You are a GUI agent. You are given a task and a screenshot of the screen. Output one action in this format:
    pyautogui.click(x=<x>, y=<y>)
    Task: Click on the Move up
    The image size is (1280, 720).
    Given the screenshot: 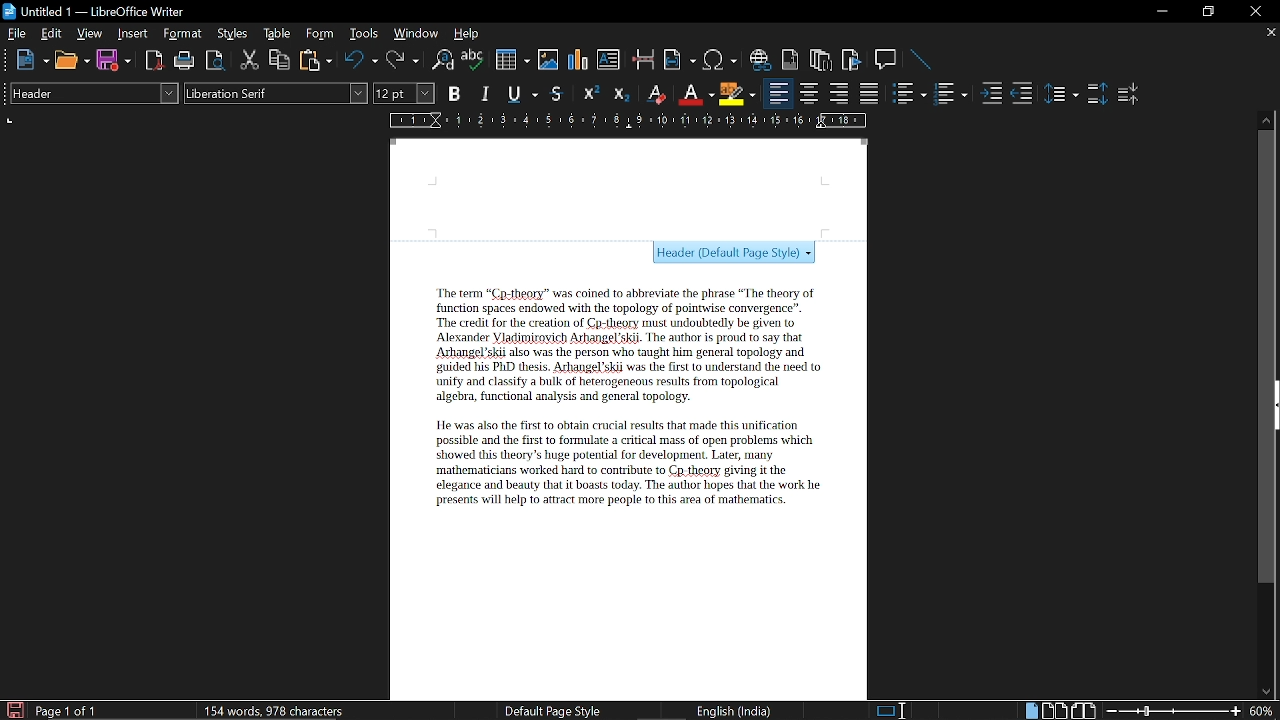 What is the action you would take?
    pyautogui.click(x=1267, y=118)
    